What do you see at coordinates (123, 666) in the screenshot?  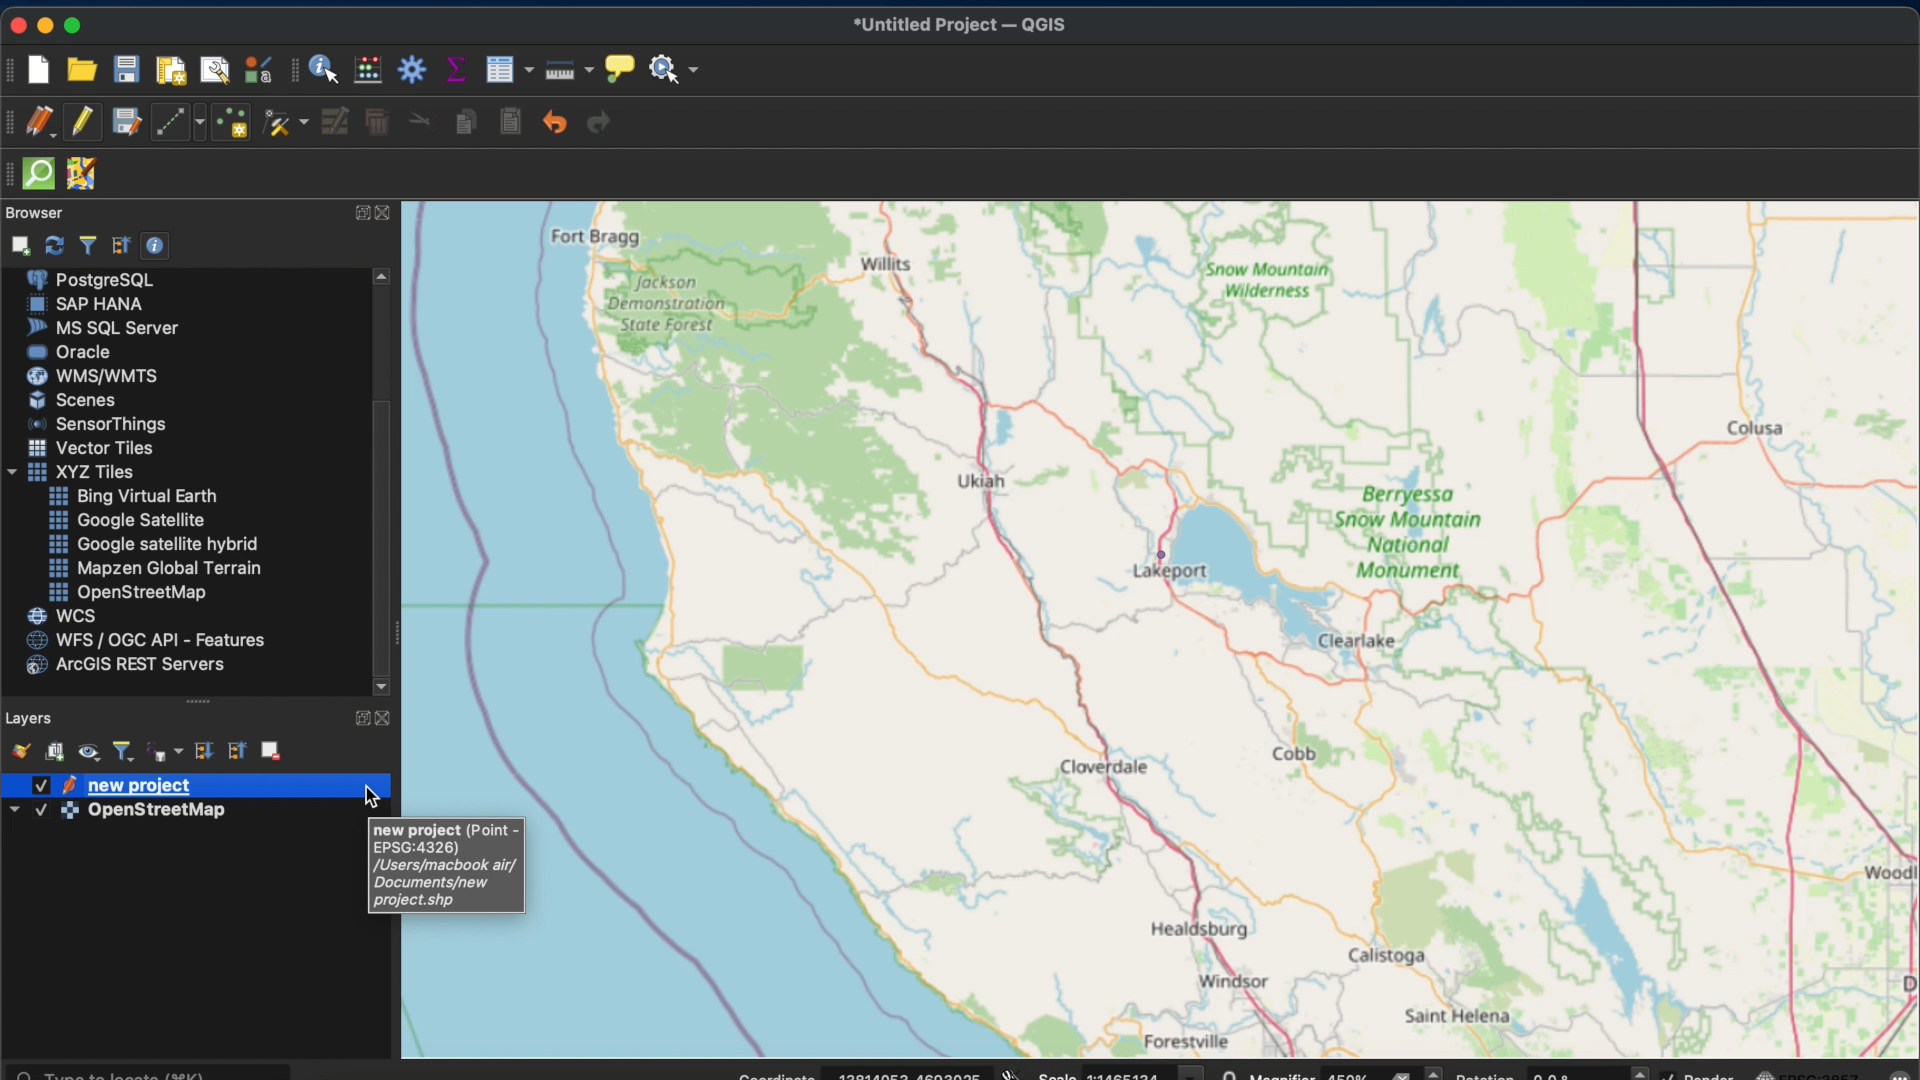 I see `arches rest servers` at bounding box center [123, 666].